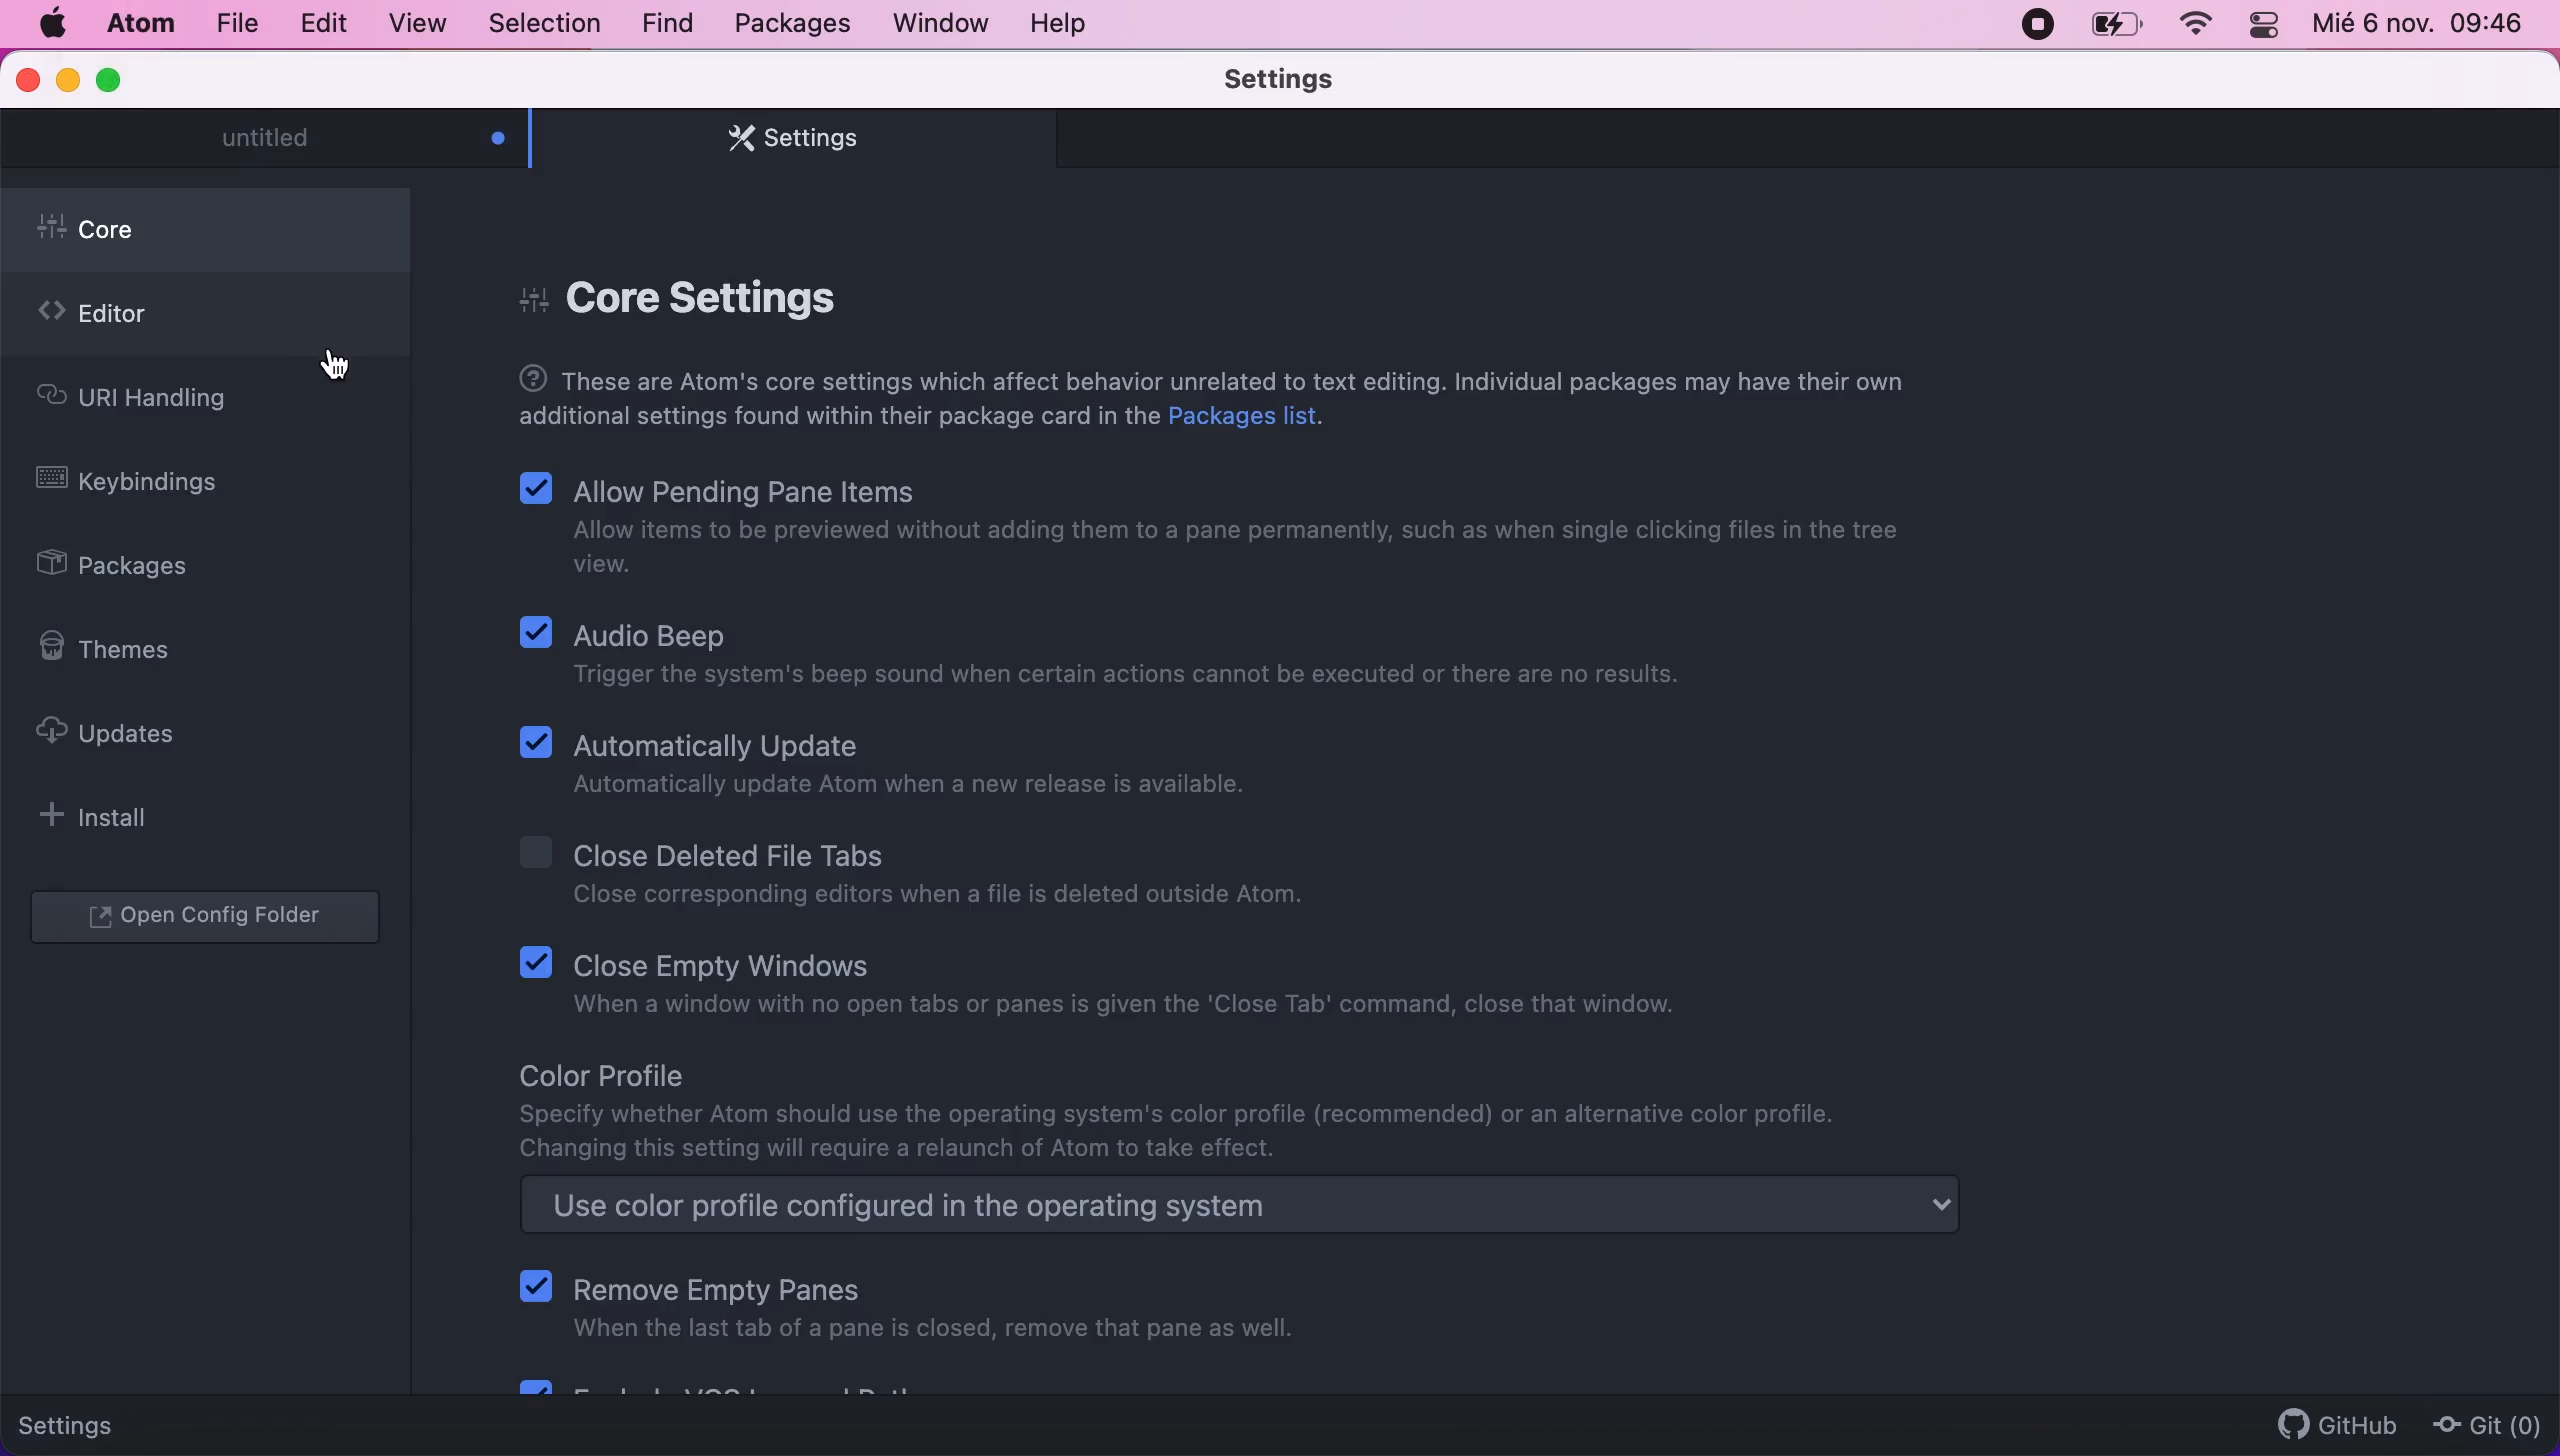  Describe the element at coordinates (1121, 652) in the screenshot. I see `Audio Beep | Trigger the system's beep sound when certain actions cannot be executed or there are no results.` at that location.